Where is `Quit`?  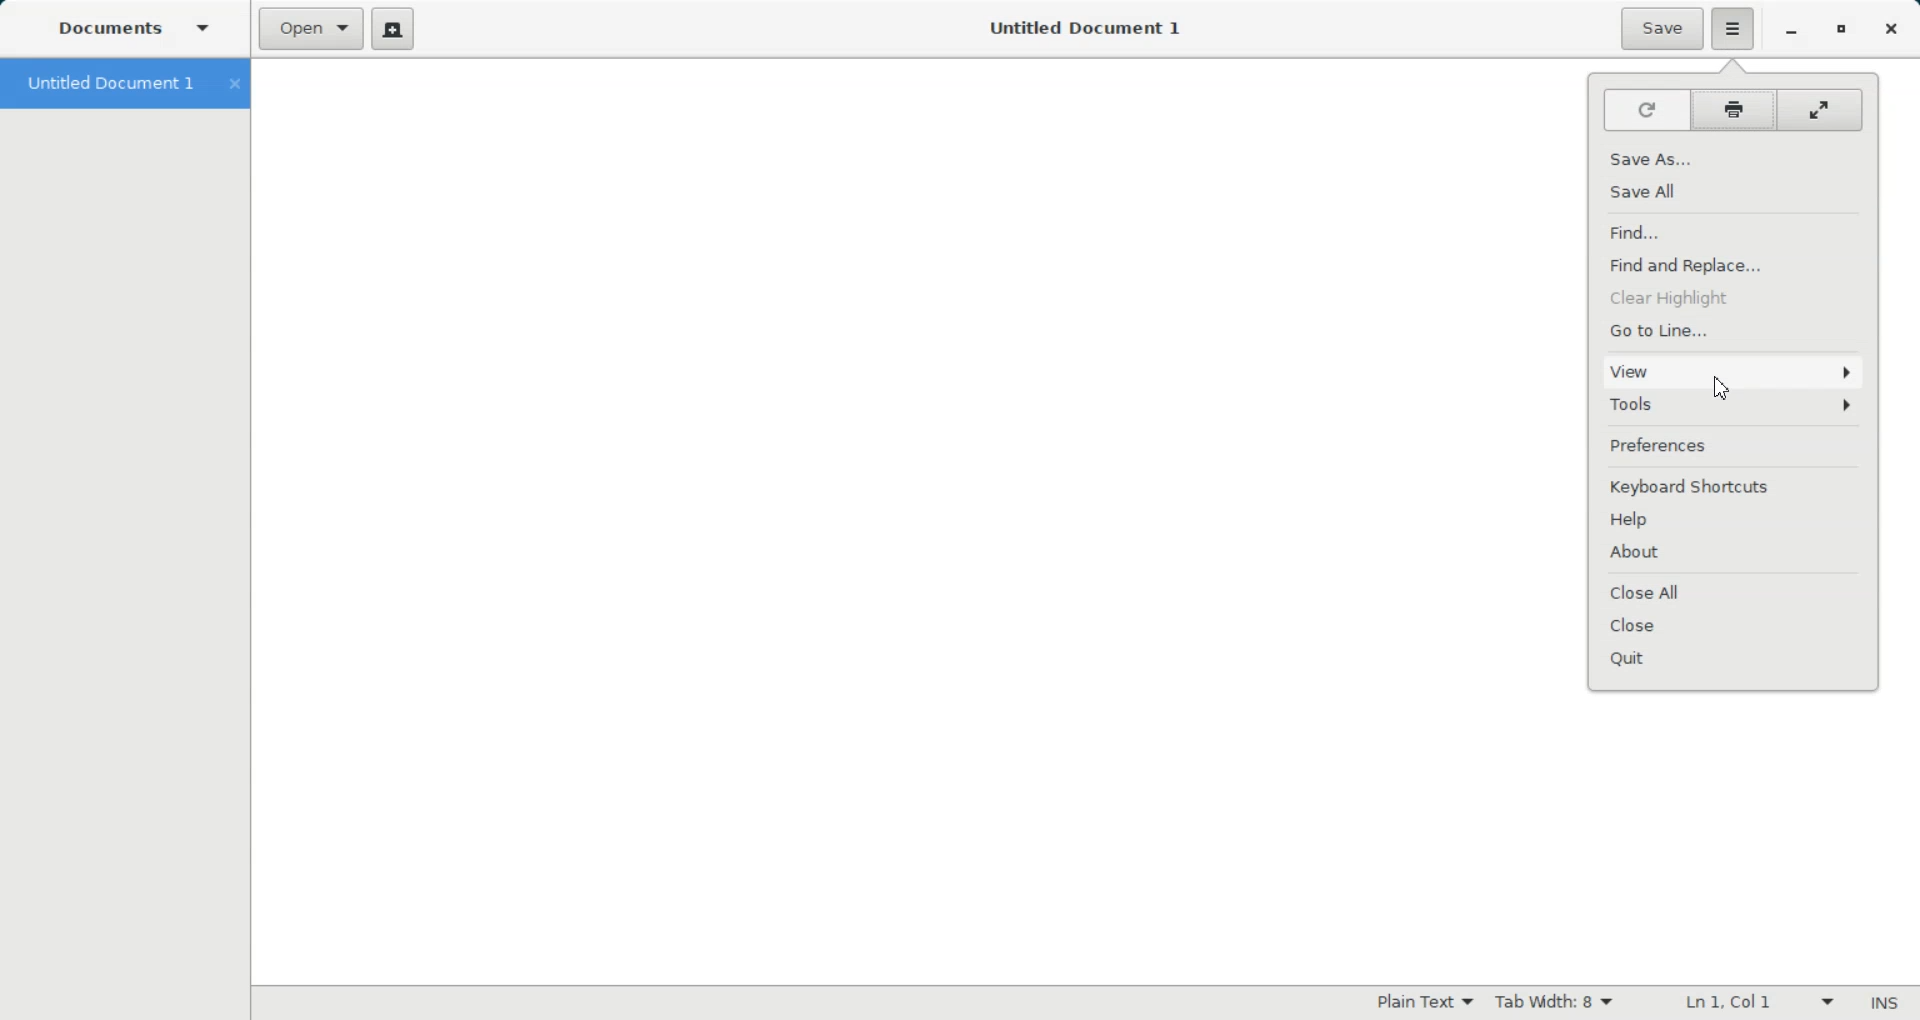
Quit is located at coordinates (1735, 660).